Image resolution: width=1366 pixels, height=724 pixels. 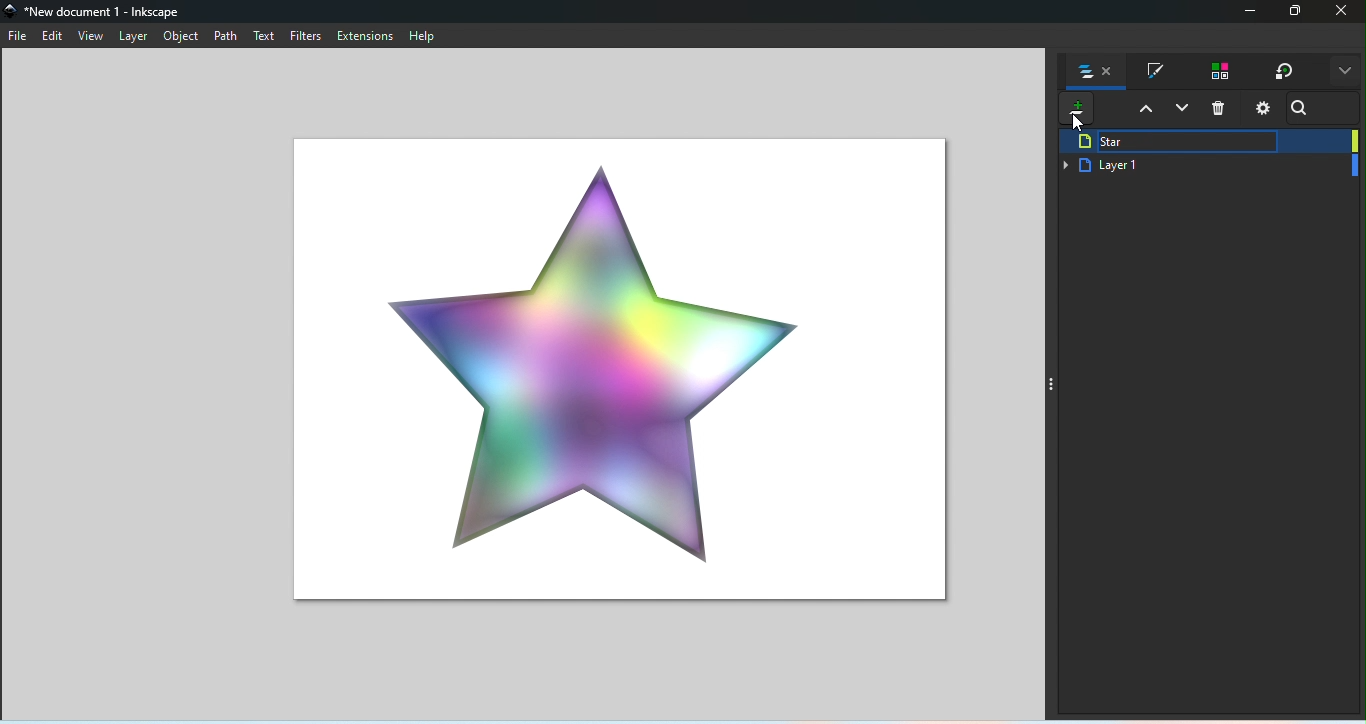 What do you see at coordinates (1209, 166) in the screenshot?
I see `Layer 1` at bounding box center [1209, 166].